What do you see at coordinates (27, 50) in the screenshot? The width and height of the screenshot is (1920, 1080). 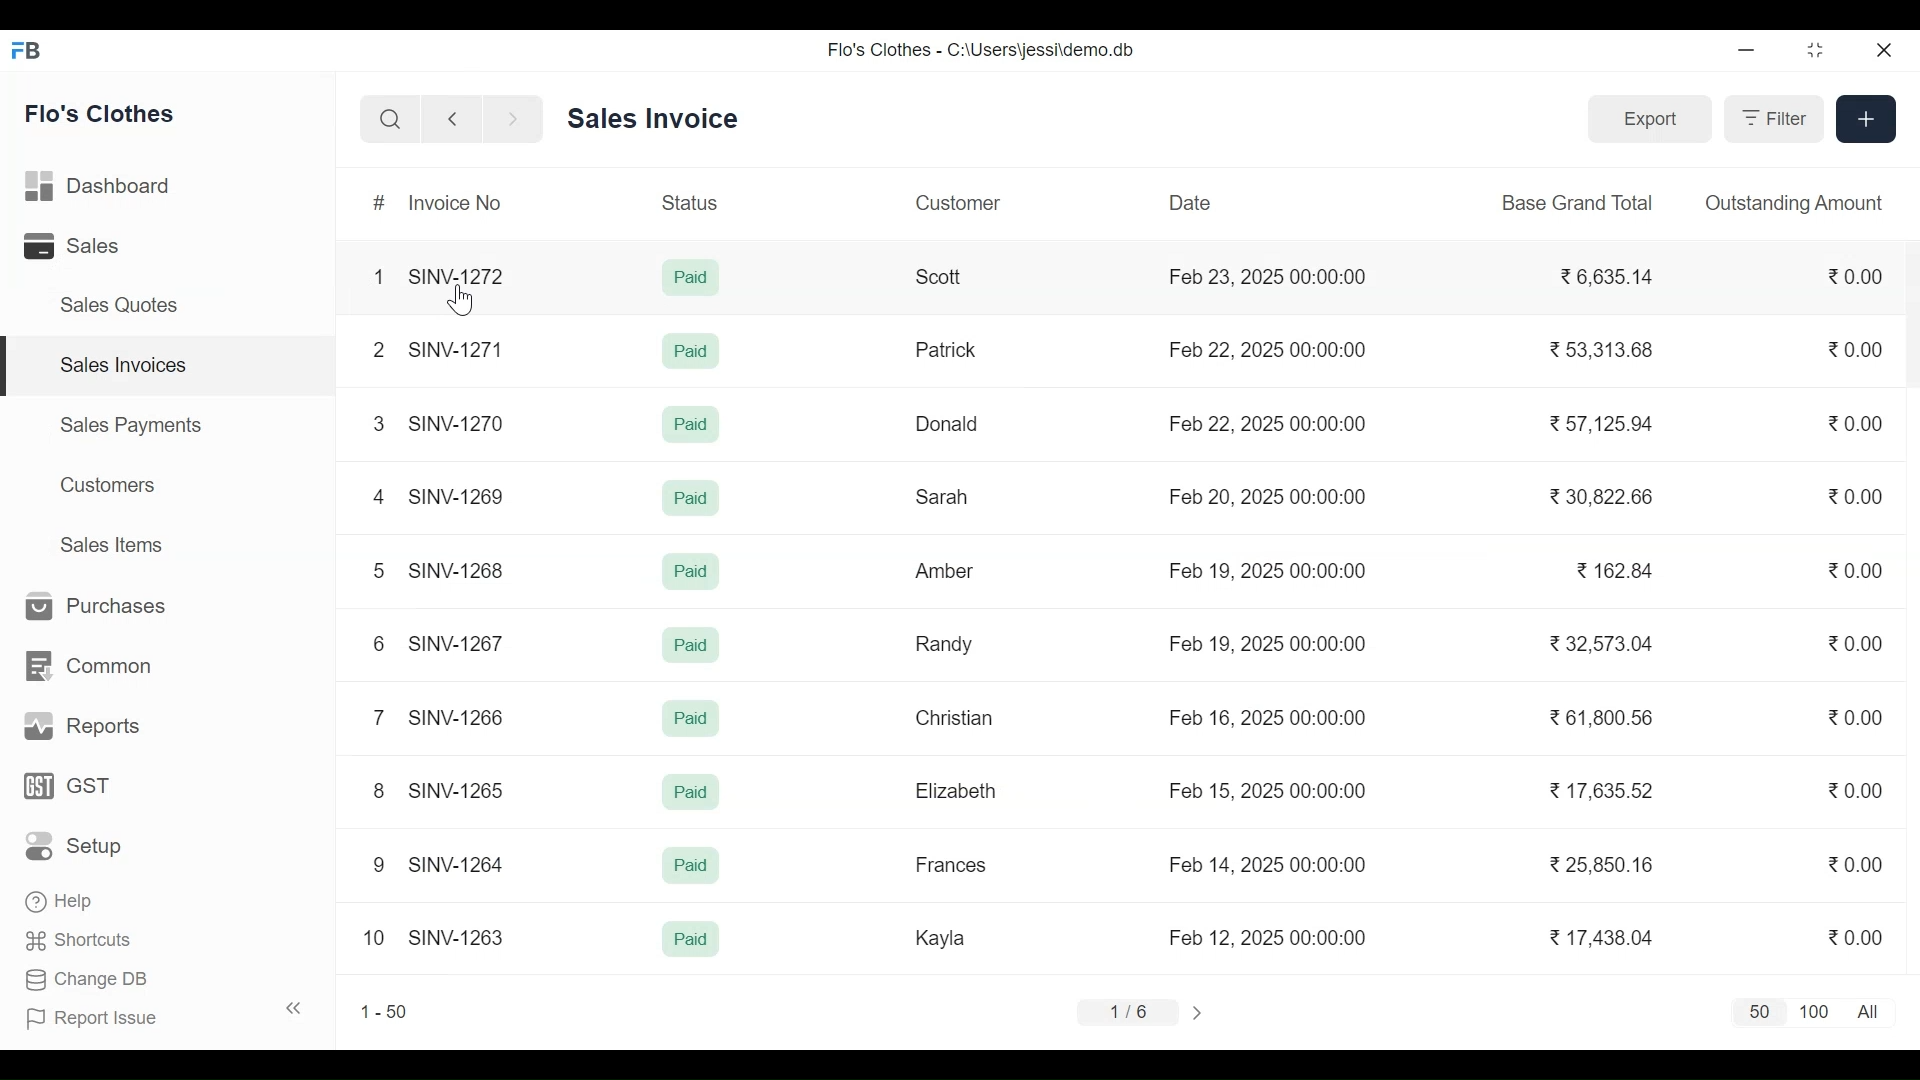 I see `Frappe Books Desktop Icon` at bounding box center [27, 50].